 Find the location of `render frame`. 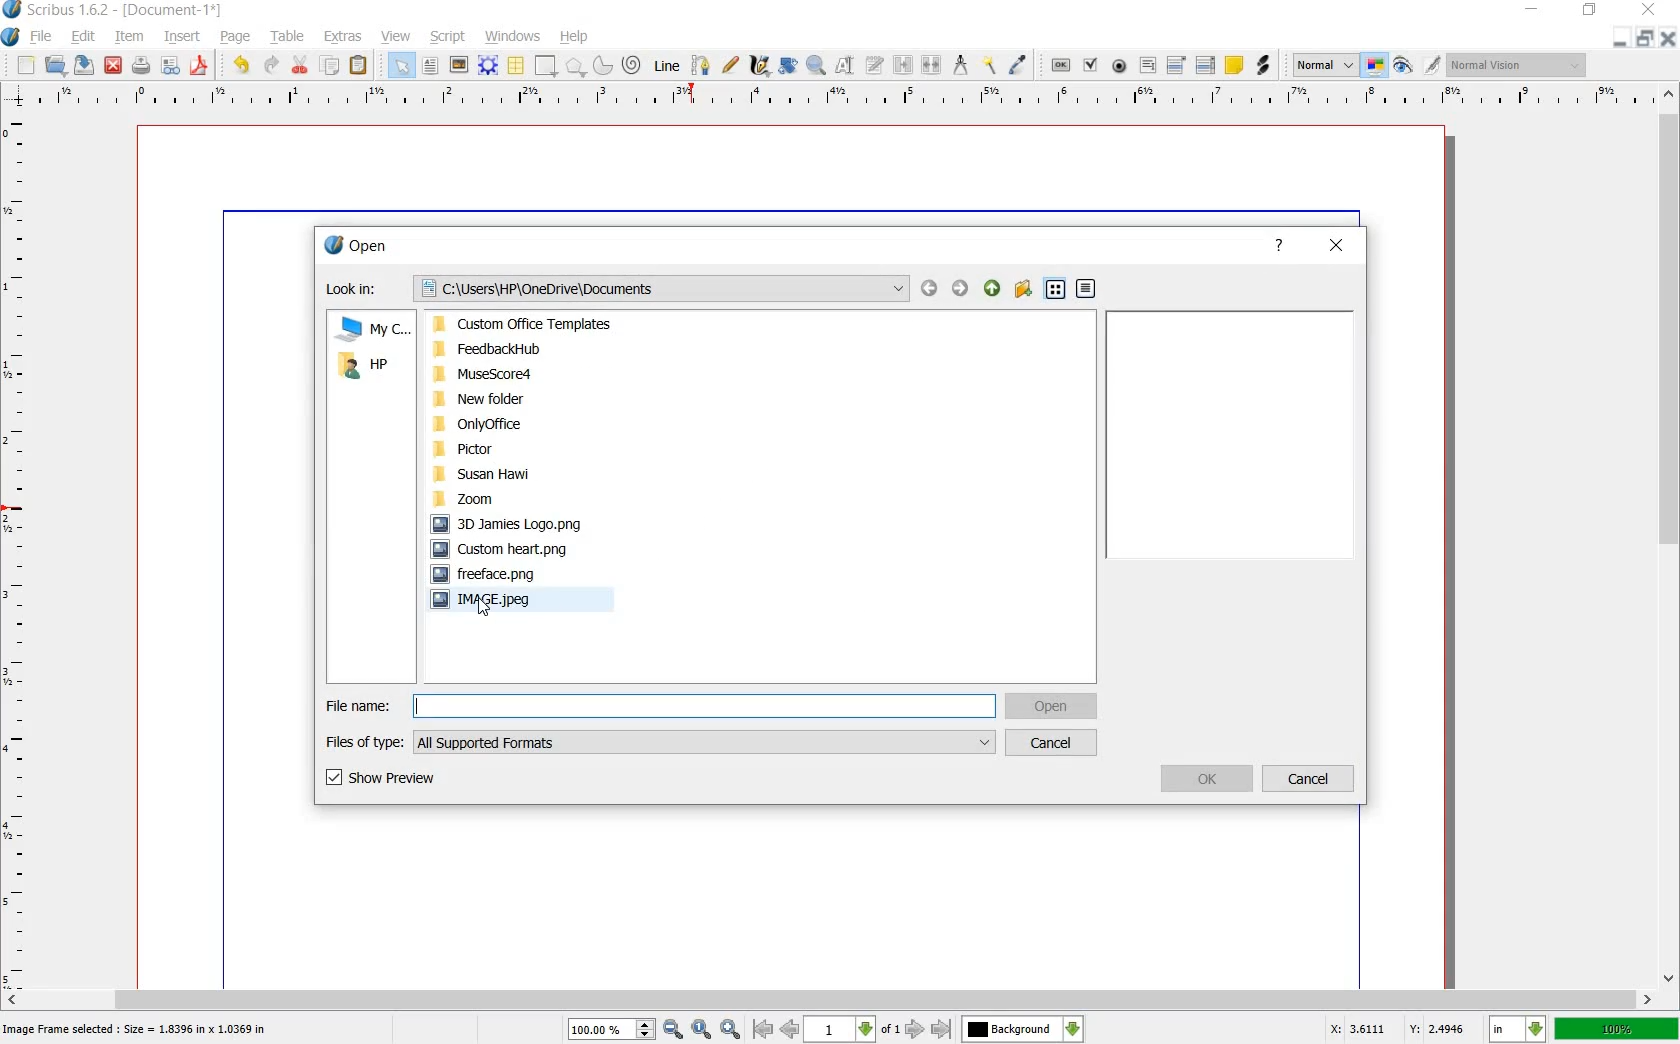

render frame is located at coordinates (485, 64).